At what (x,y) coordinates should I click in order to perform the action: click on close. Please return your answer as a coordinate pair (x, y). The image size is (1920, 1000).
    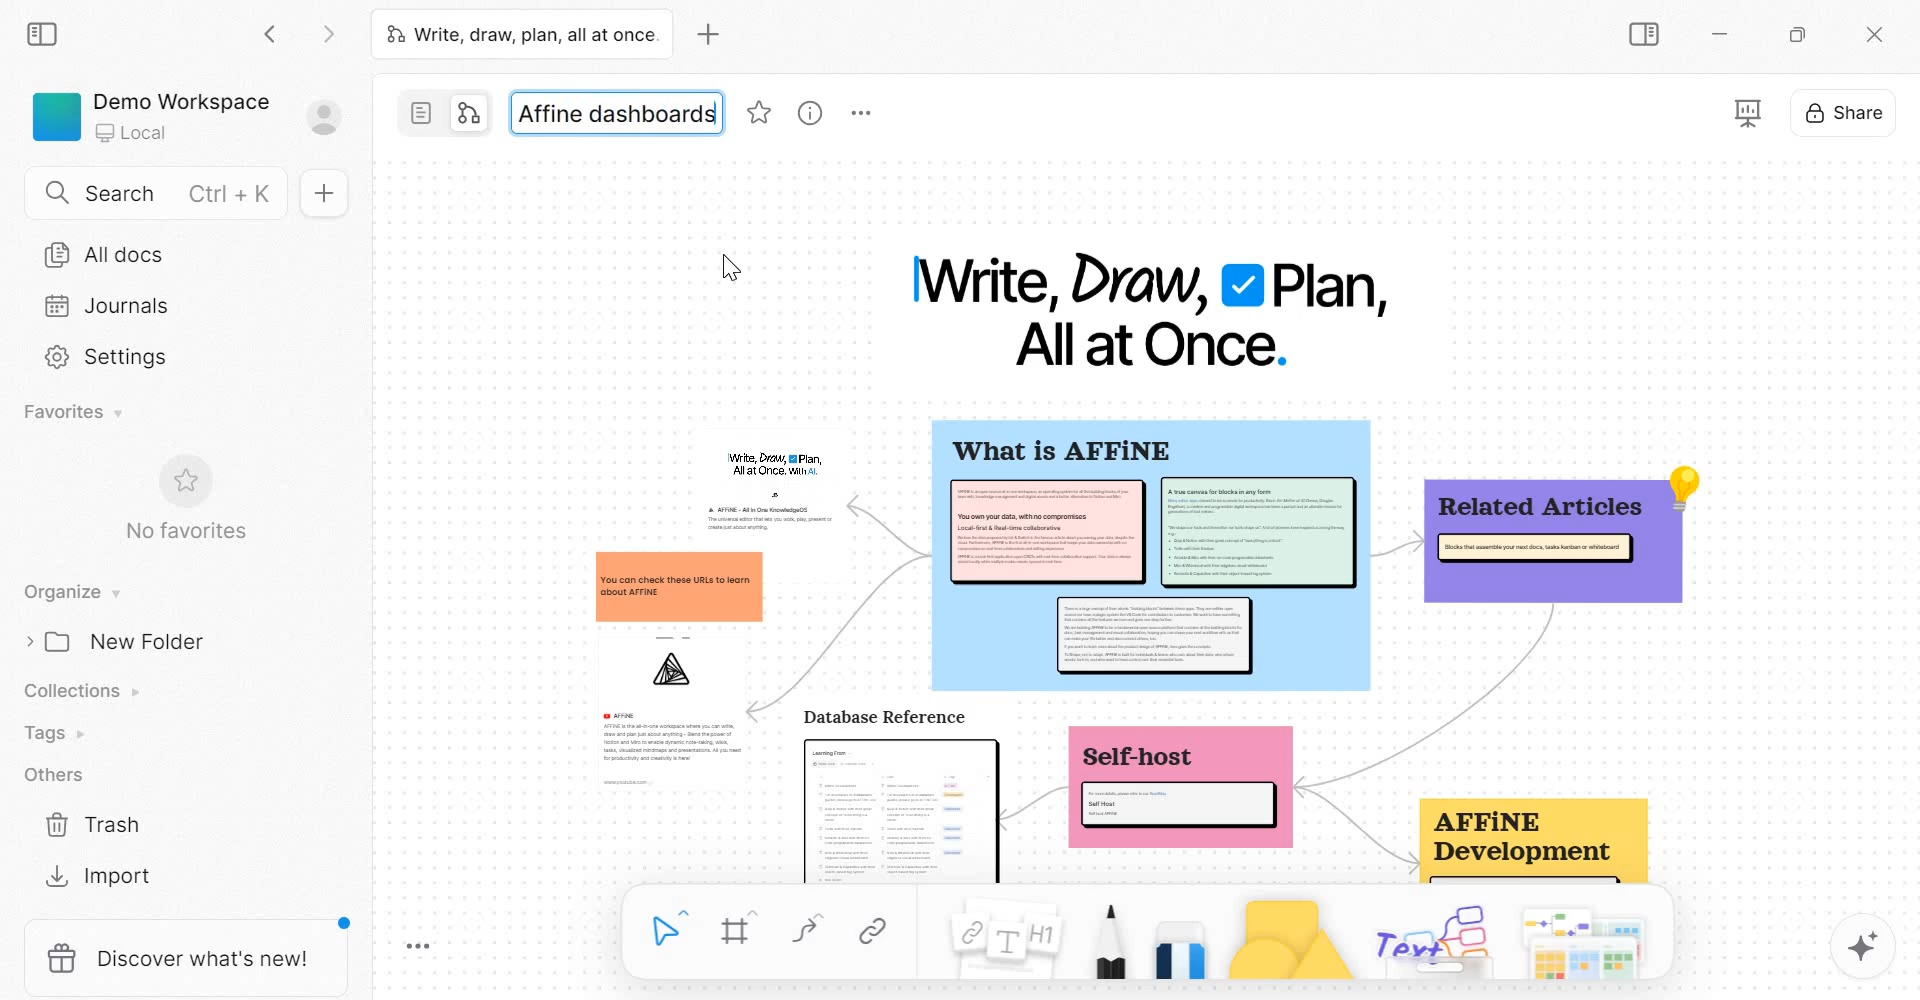
    Looking at the image, I should click on (1876, 37).